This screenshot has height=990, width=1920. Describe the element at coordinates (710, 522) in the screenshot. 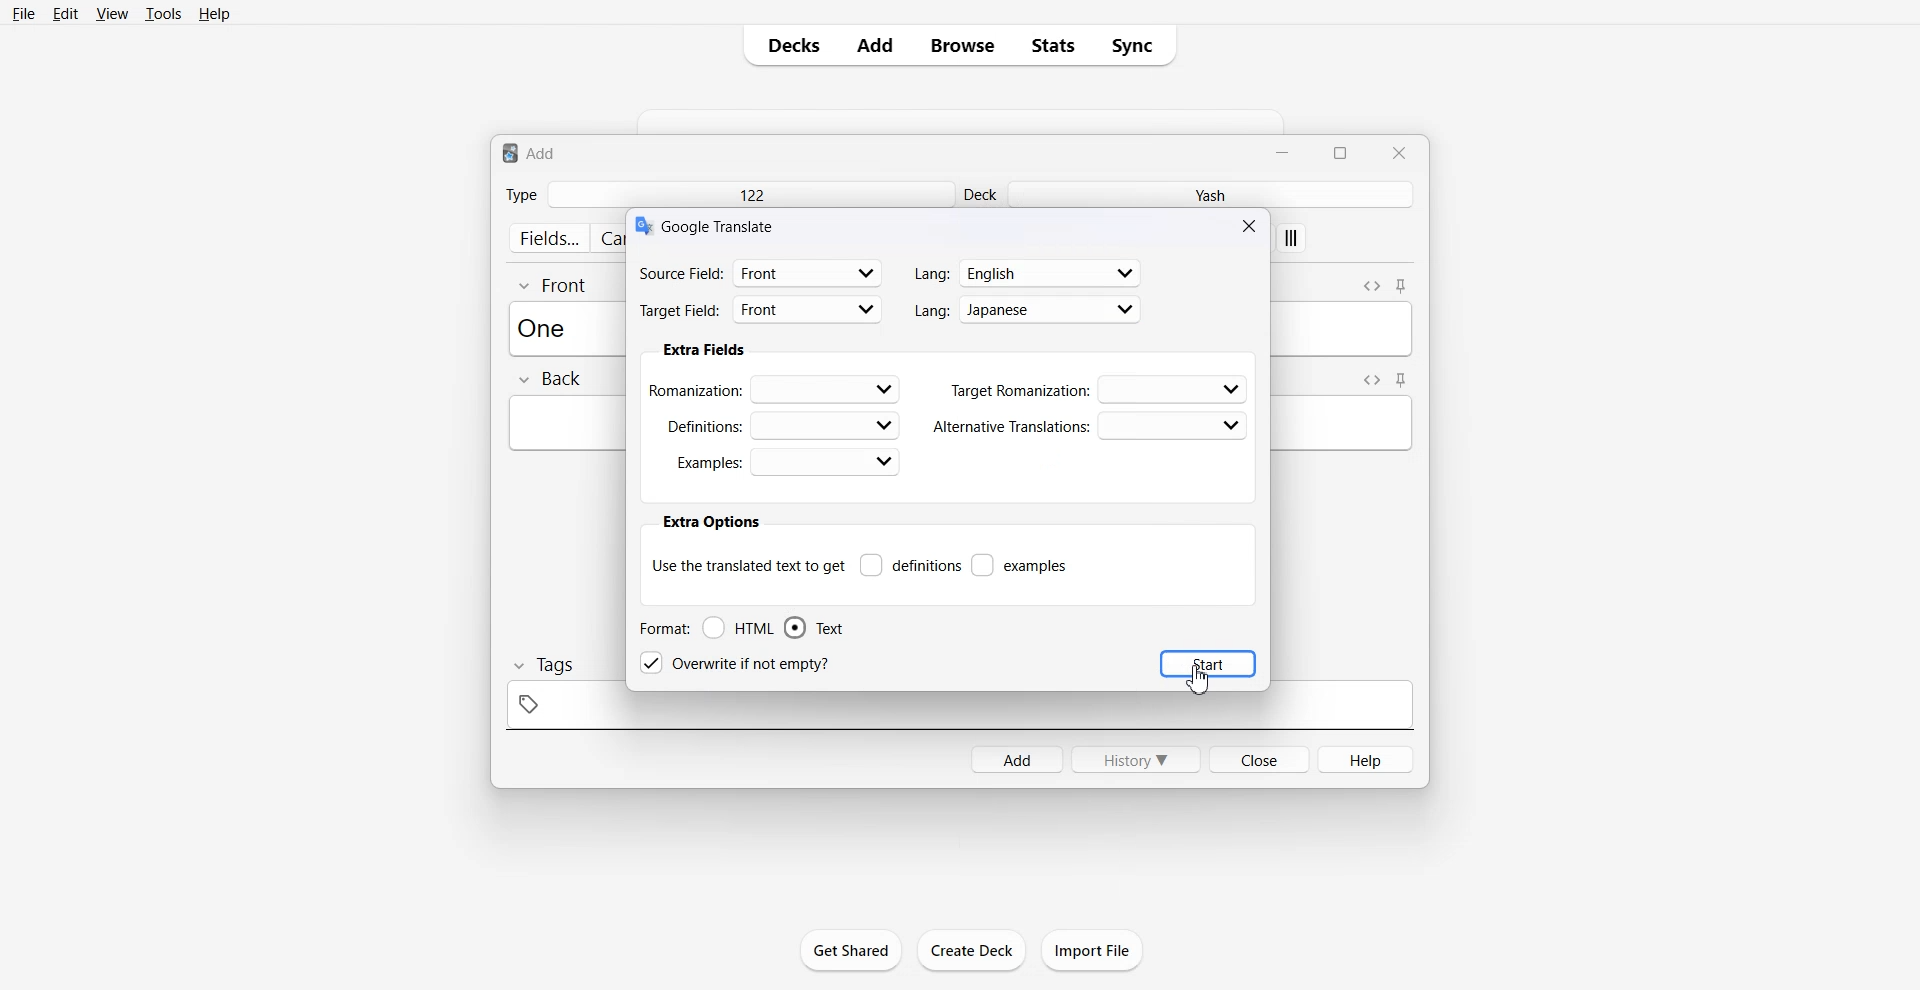

I see `extra options` at that location.